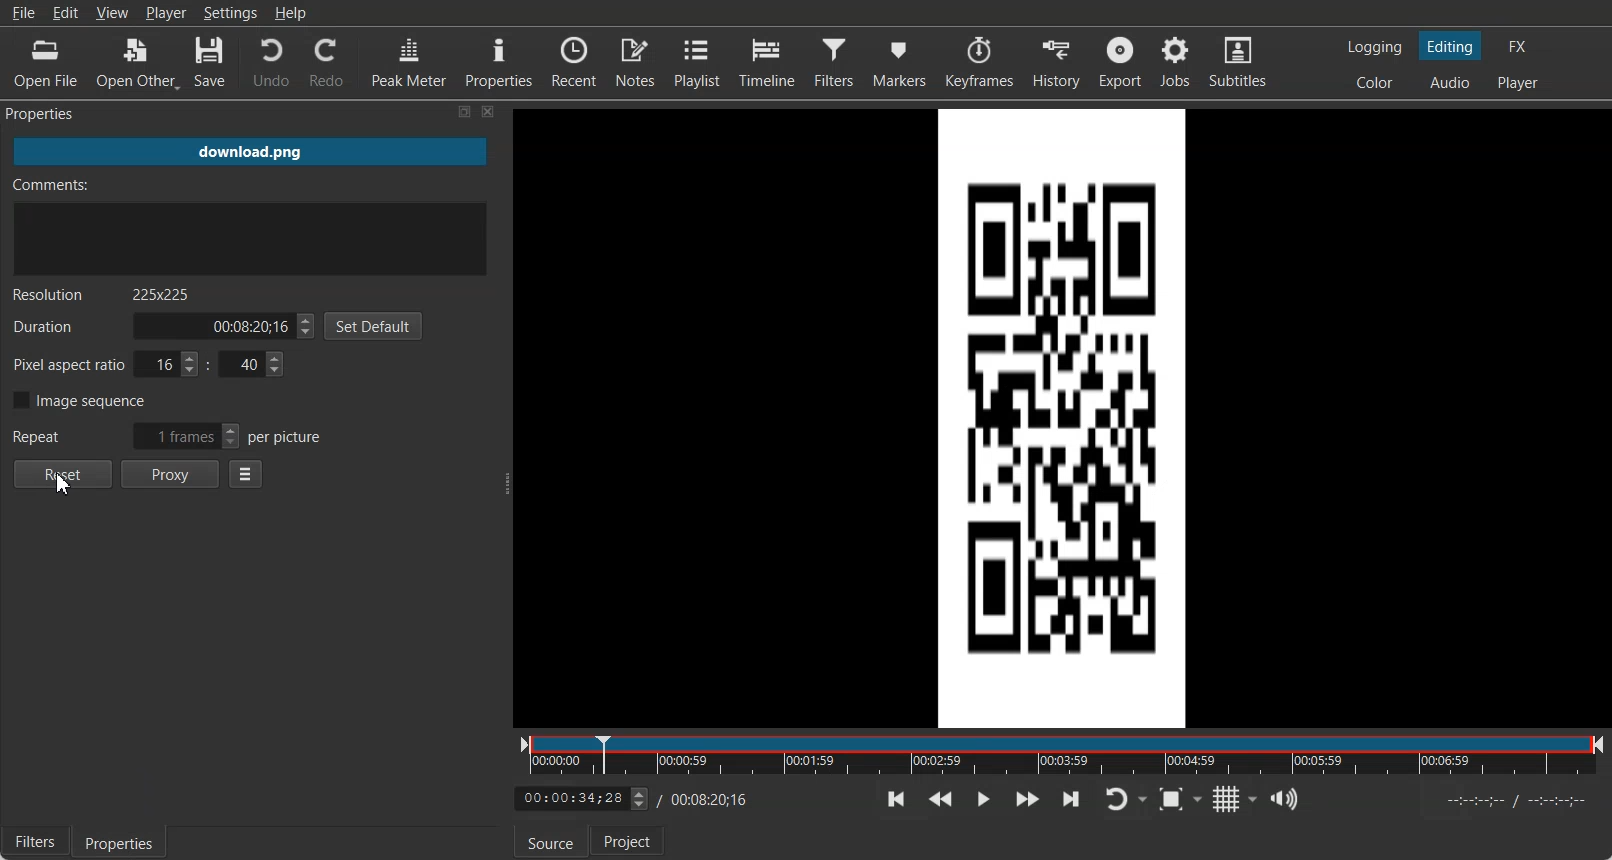  What do you see at coordinates (121, 842) in the screenshot?
I see `Properties` at bounding box center [121, 842].